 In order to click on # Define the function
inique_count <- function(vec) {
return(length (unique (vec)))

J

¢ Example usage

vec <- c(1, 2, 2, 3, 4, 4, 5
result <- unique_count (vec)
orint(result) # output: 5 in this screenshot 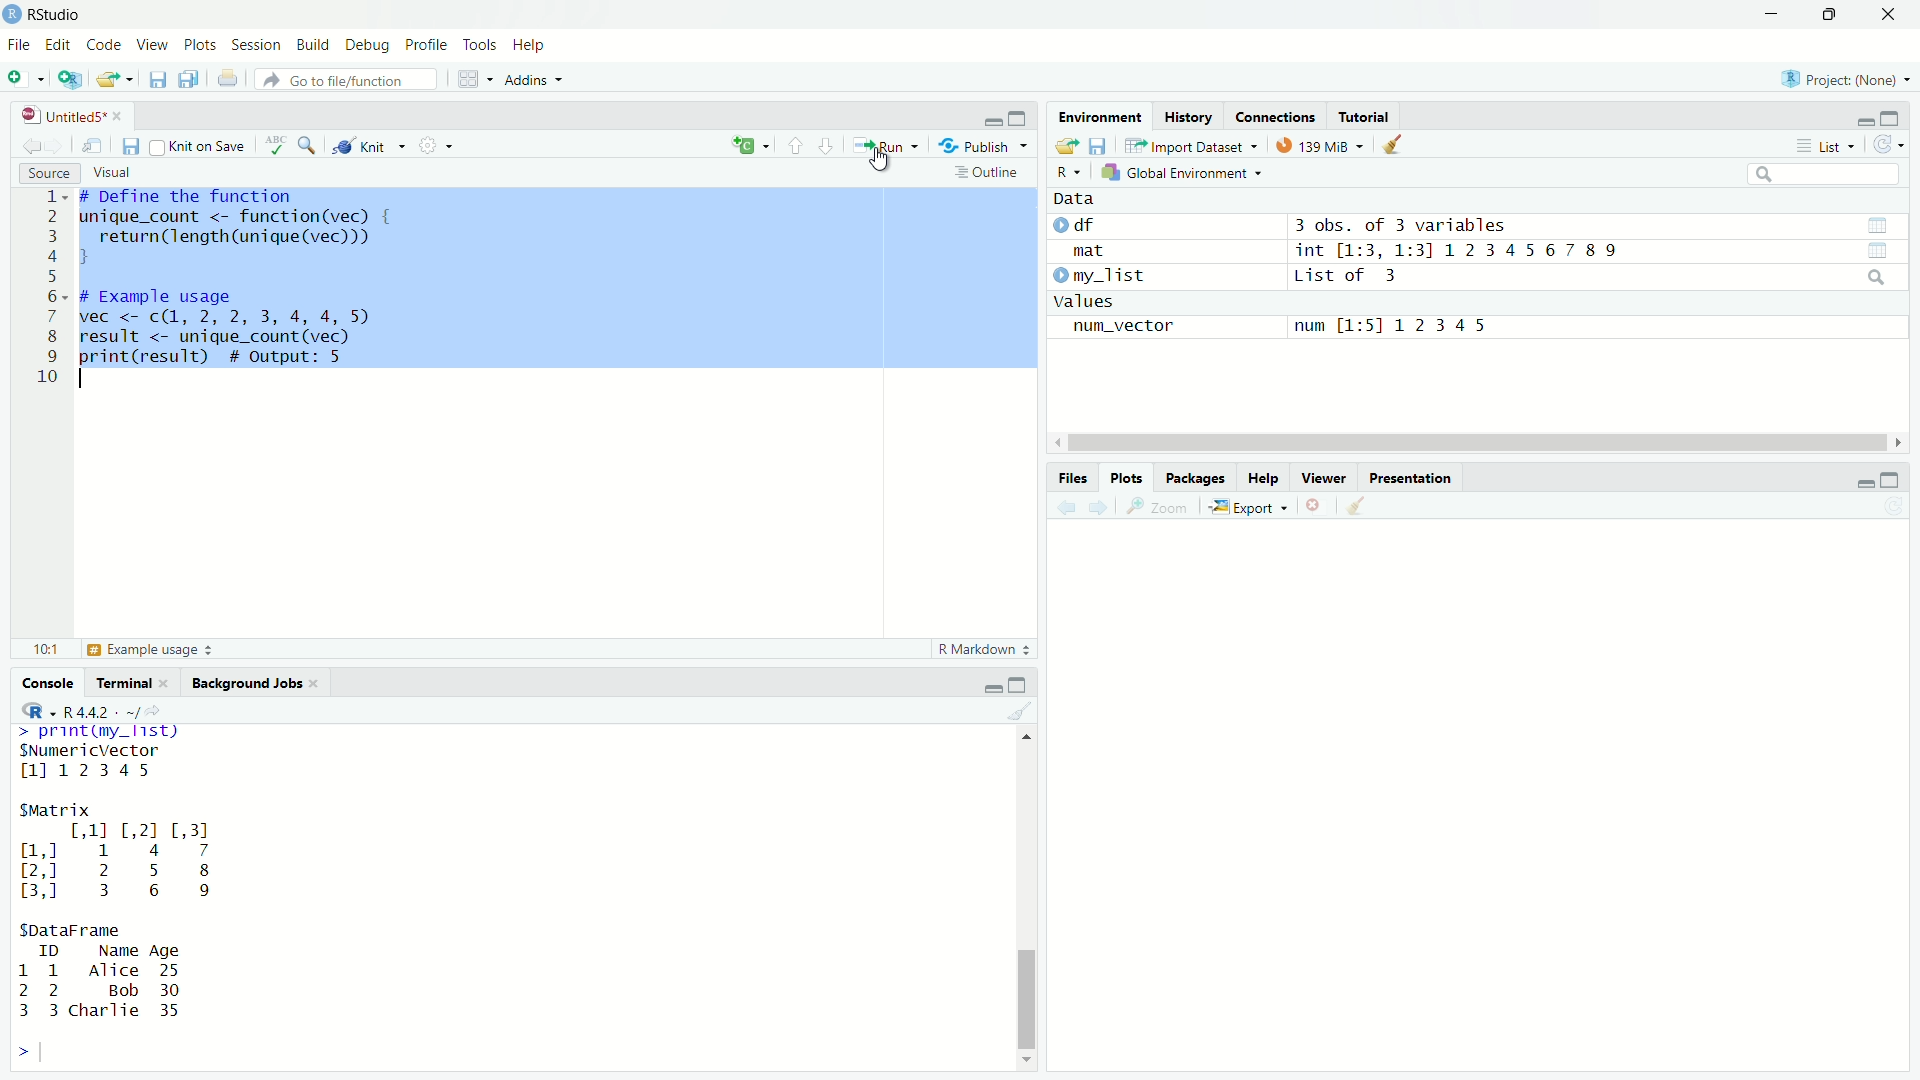, I will do `click(233, 283)`.